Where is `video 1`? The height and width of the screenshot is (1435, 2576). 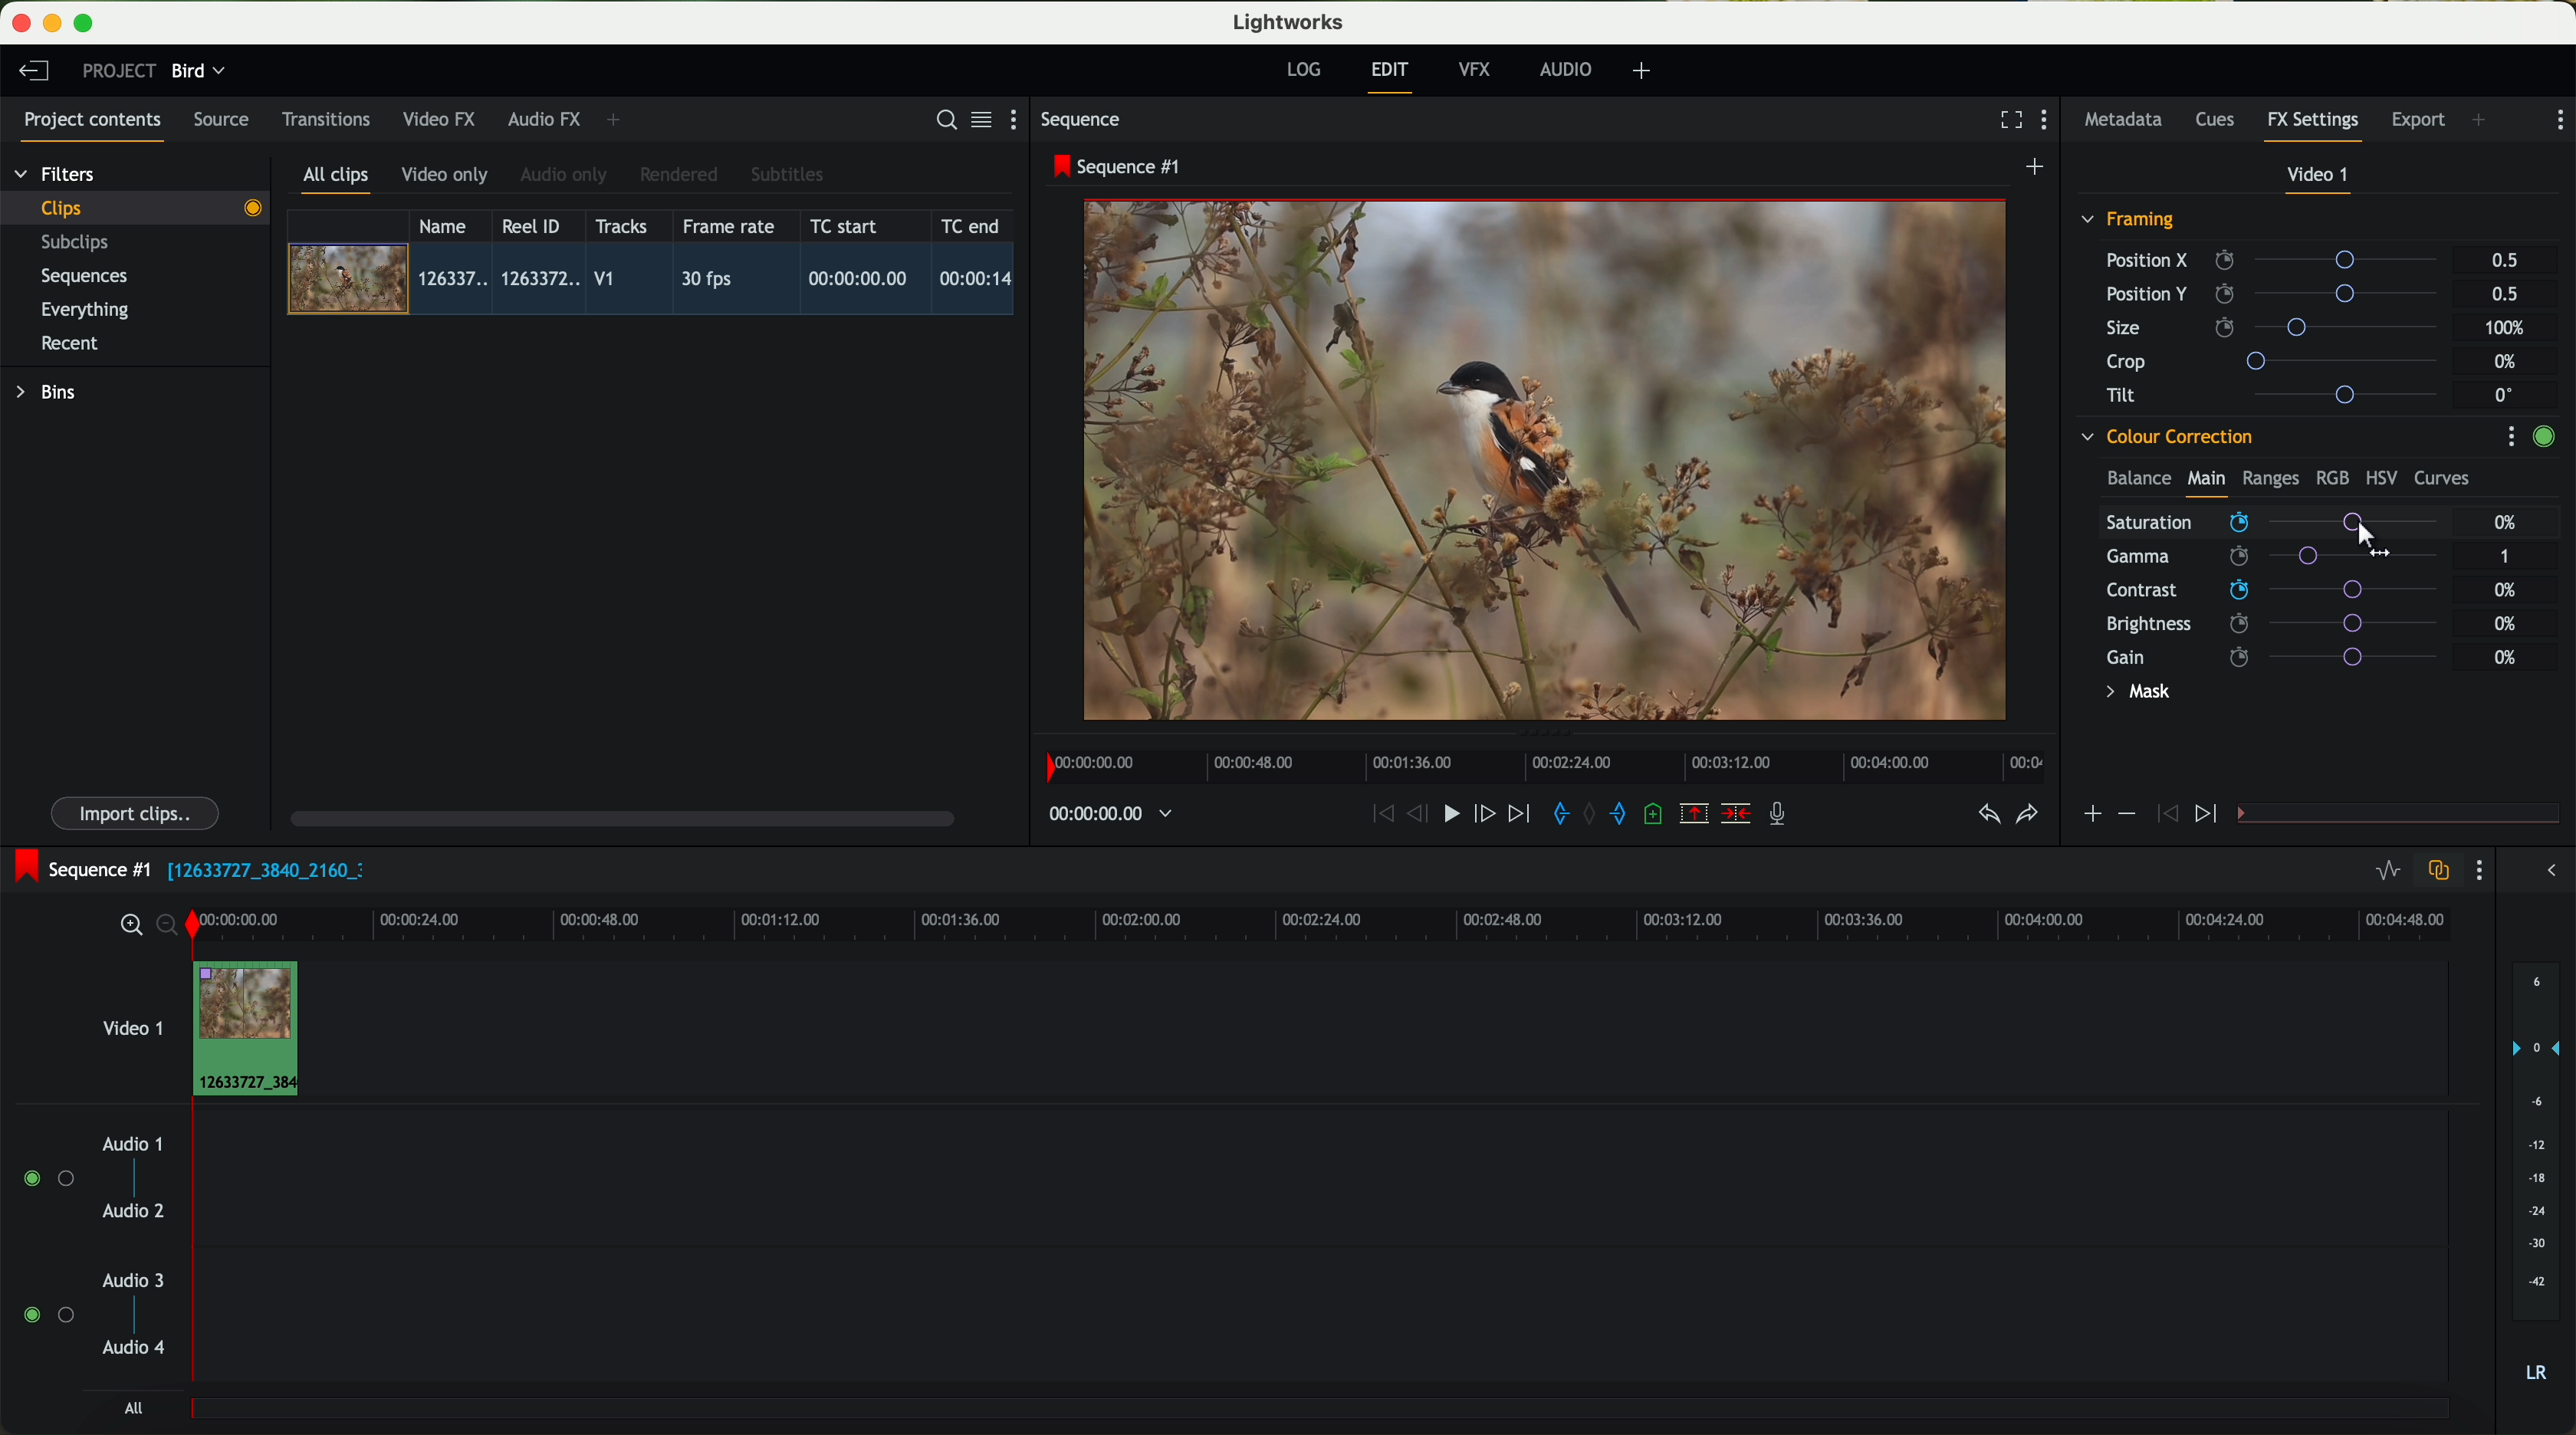 video 1 is located at coordinates (2320, 179).